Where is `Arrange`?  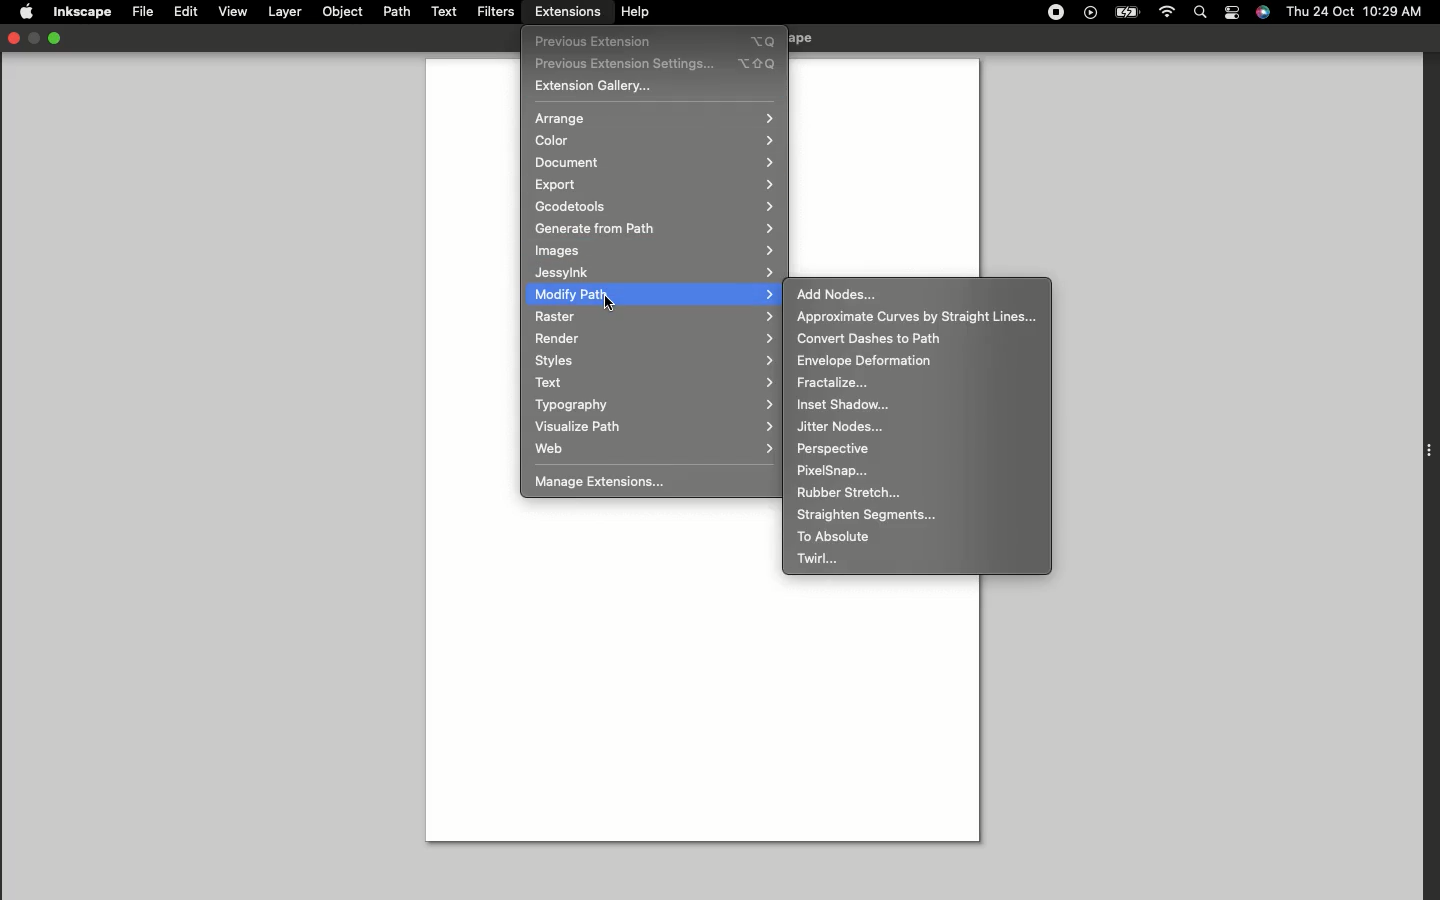
Arrange is located at coordinates (656, 117).